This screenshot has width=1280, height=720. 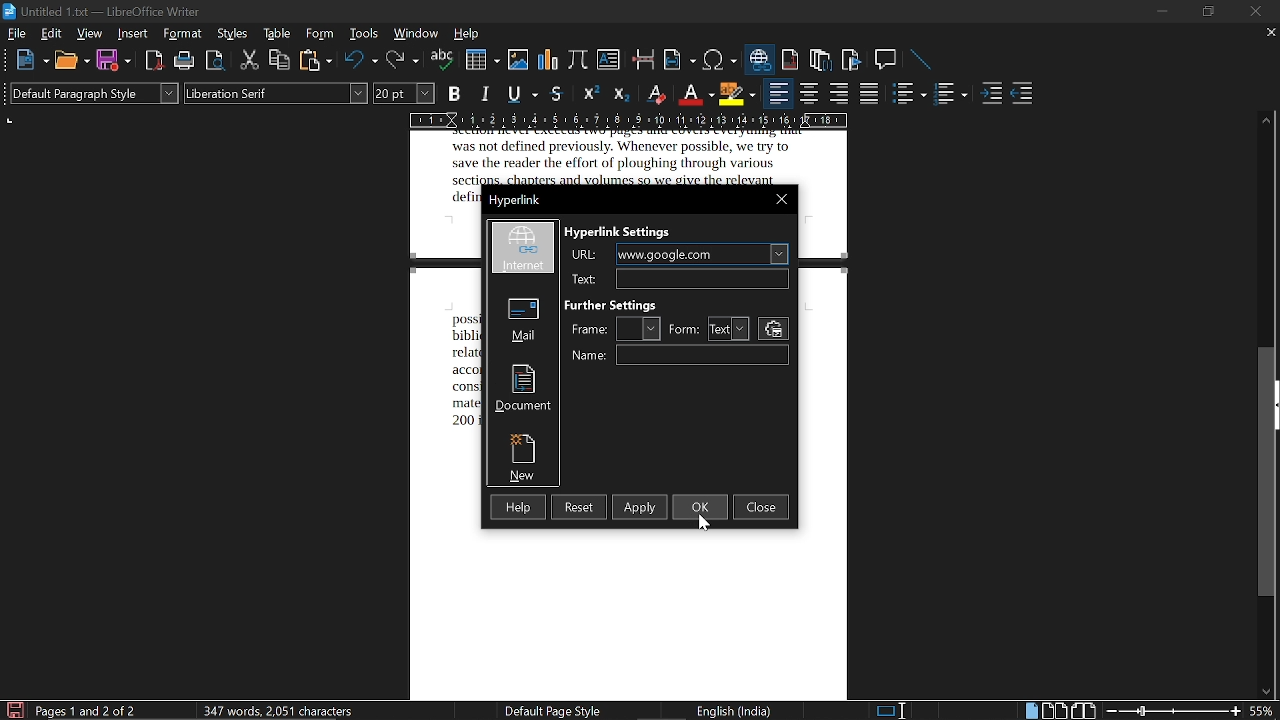 What do you see at coordinates (807, 95) in the screenshot?
I see `align center` at bounding box center [807, 95].